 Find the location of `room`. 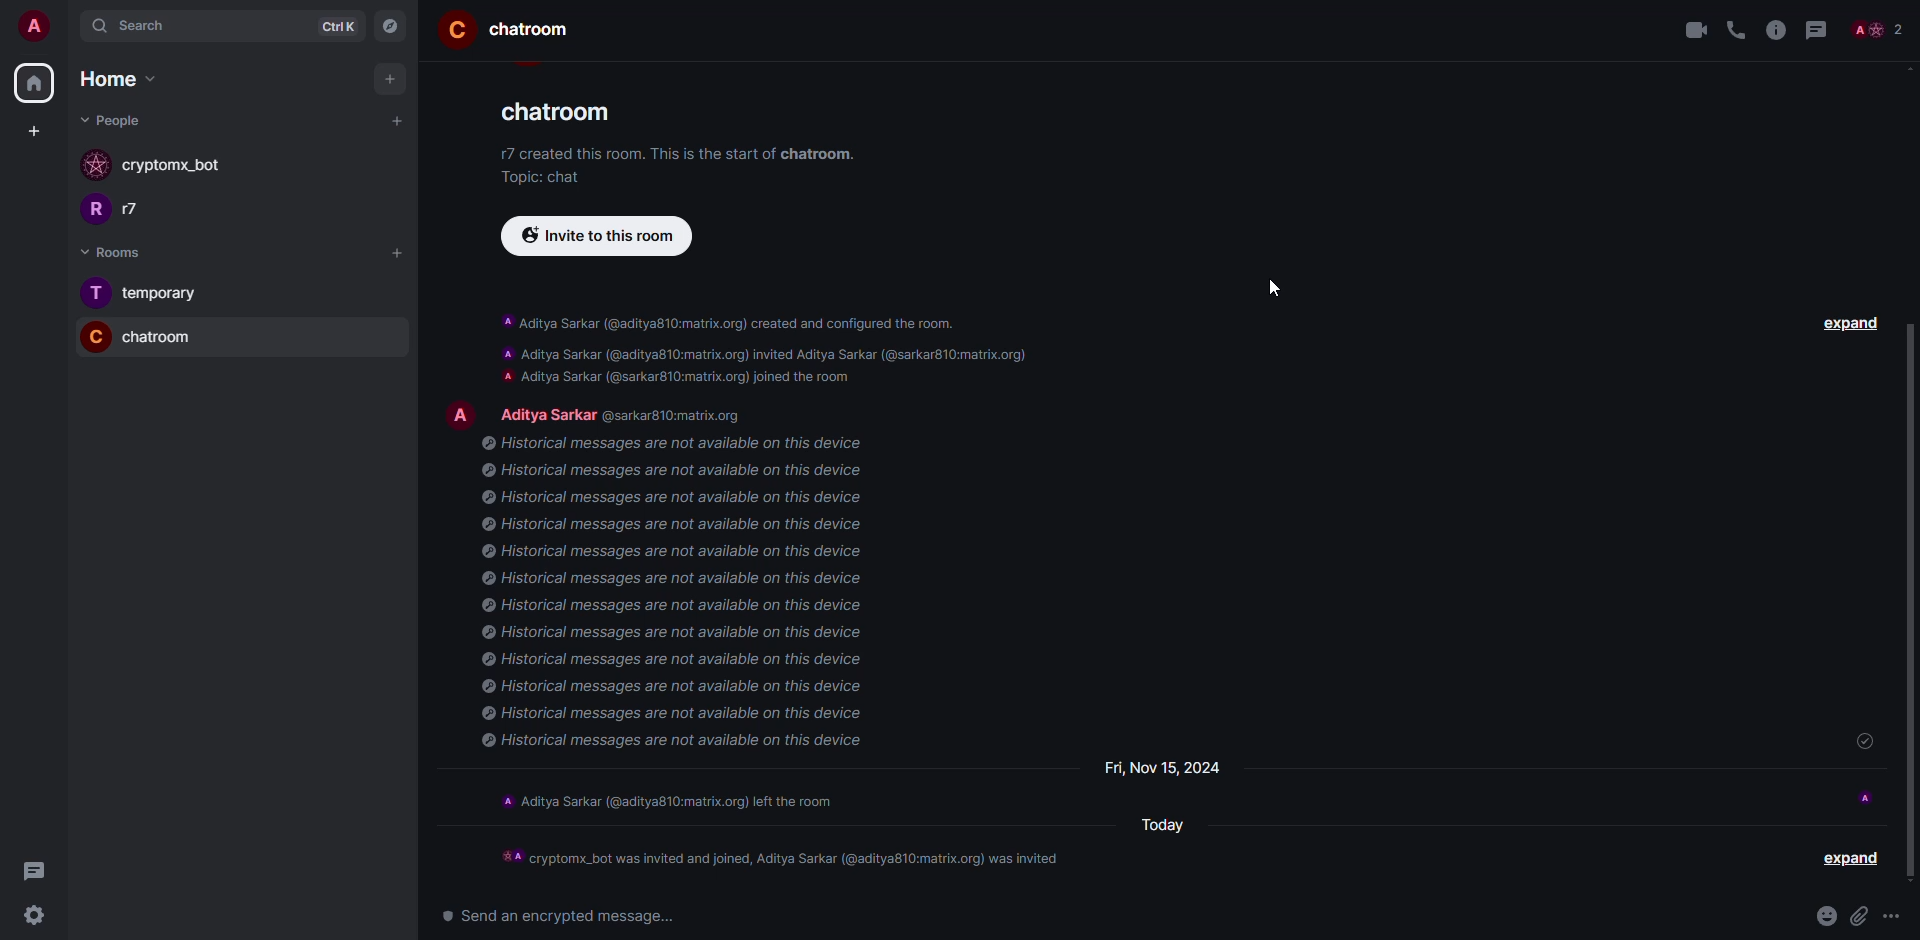

room is located at coordinates (162, 338).